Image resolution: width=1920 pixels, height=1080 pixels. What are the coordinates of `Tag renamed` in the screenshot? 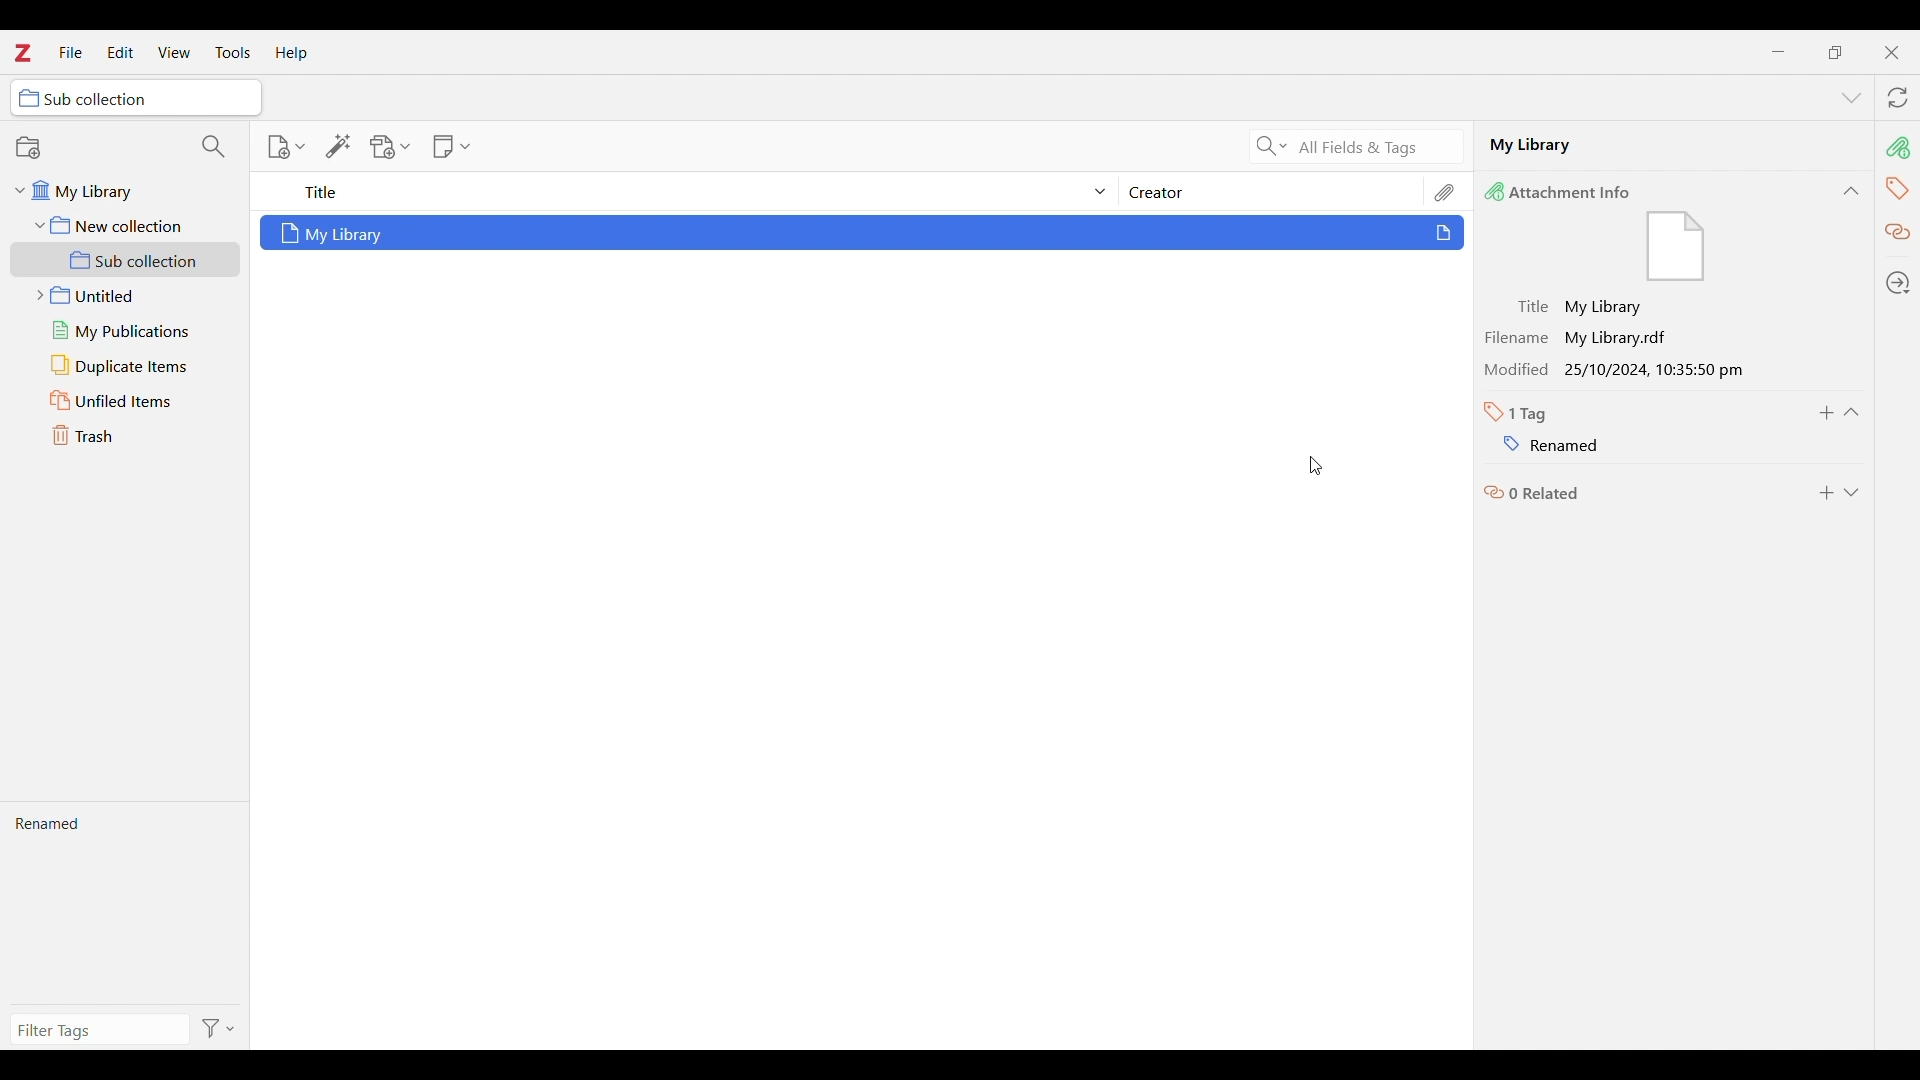 It's located at (1674, 444).